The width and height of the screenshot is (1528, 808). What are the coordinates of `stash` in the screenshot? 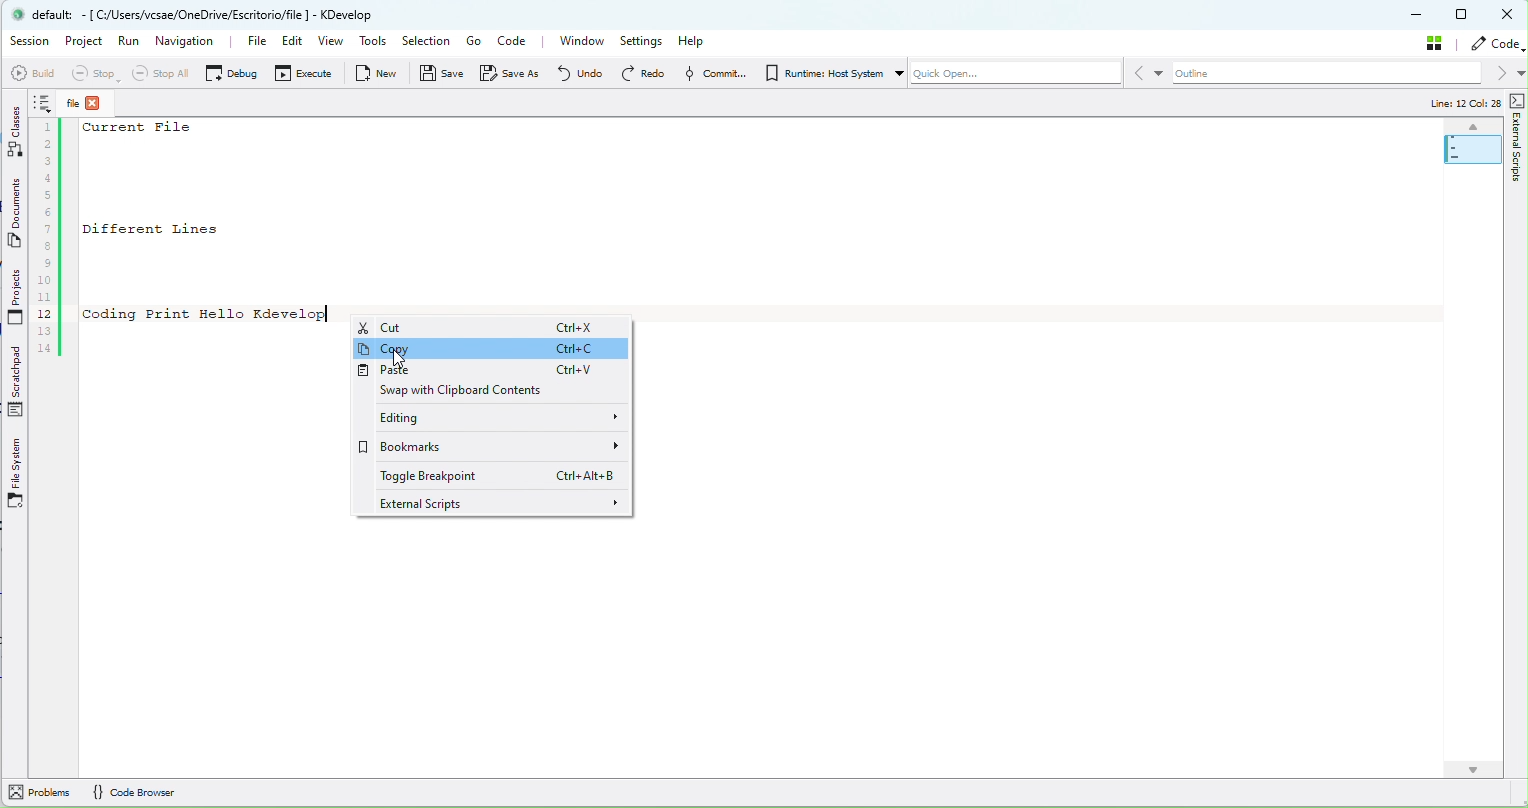 It's located at (1438, 42).